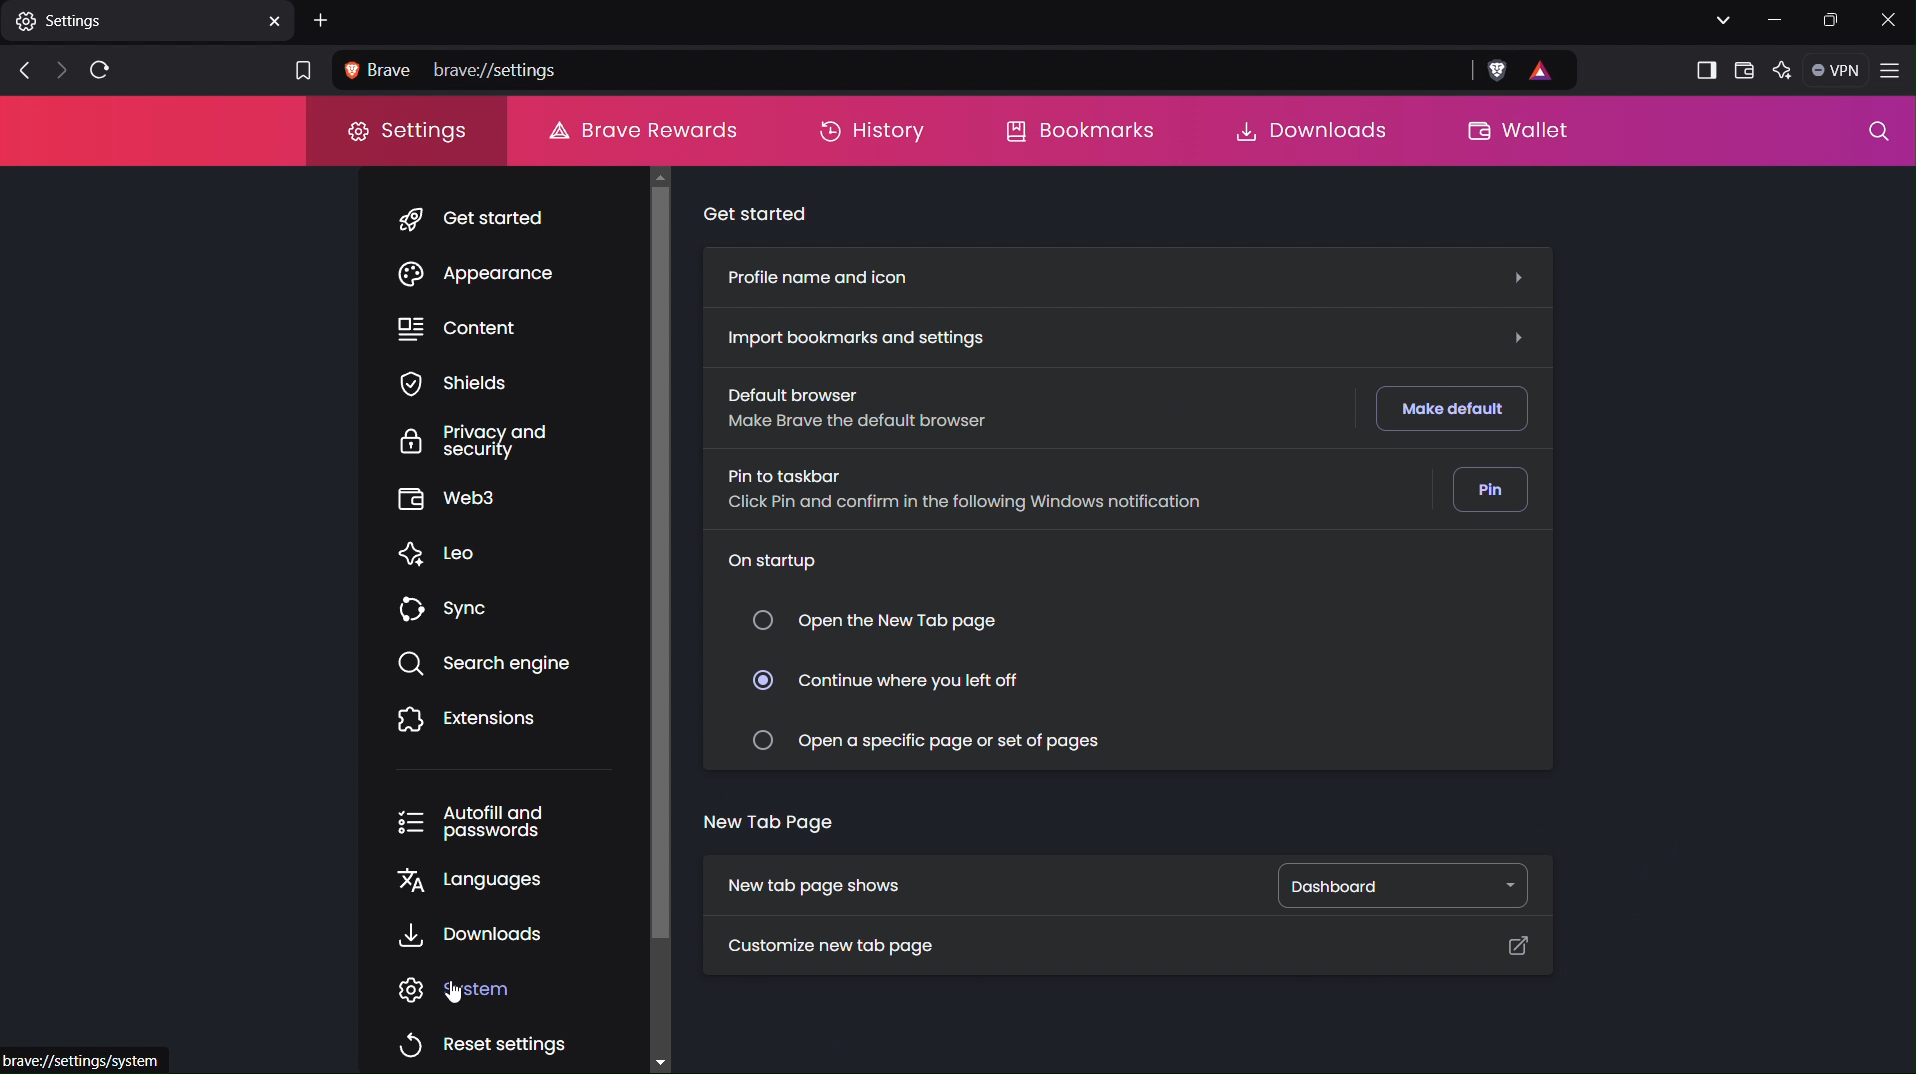 This screenshot has width=1916, height=1074. I want to click on Settings, so click(409, 137).